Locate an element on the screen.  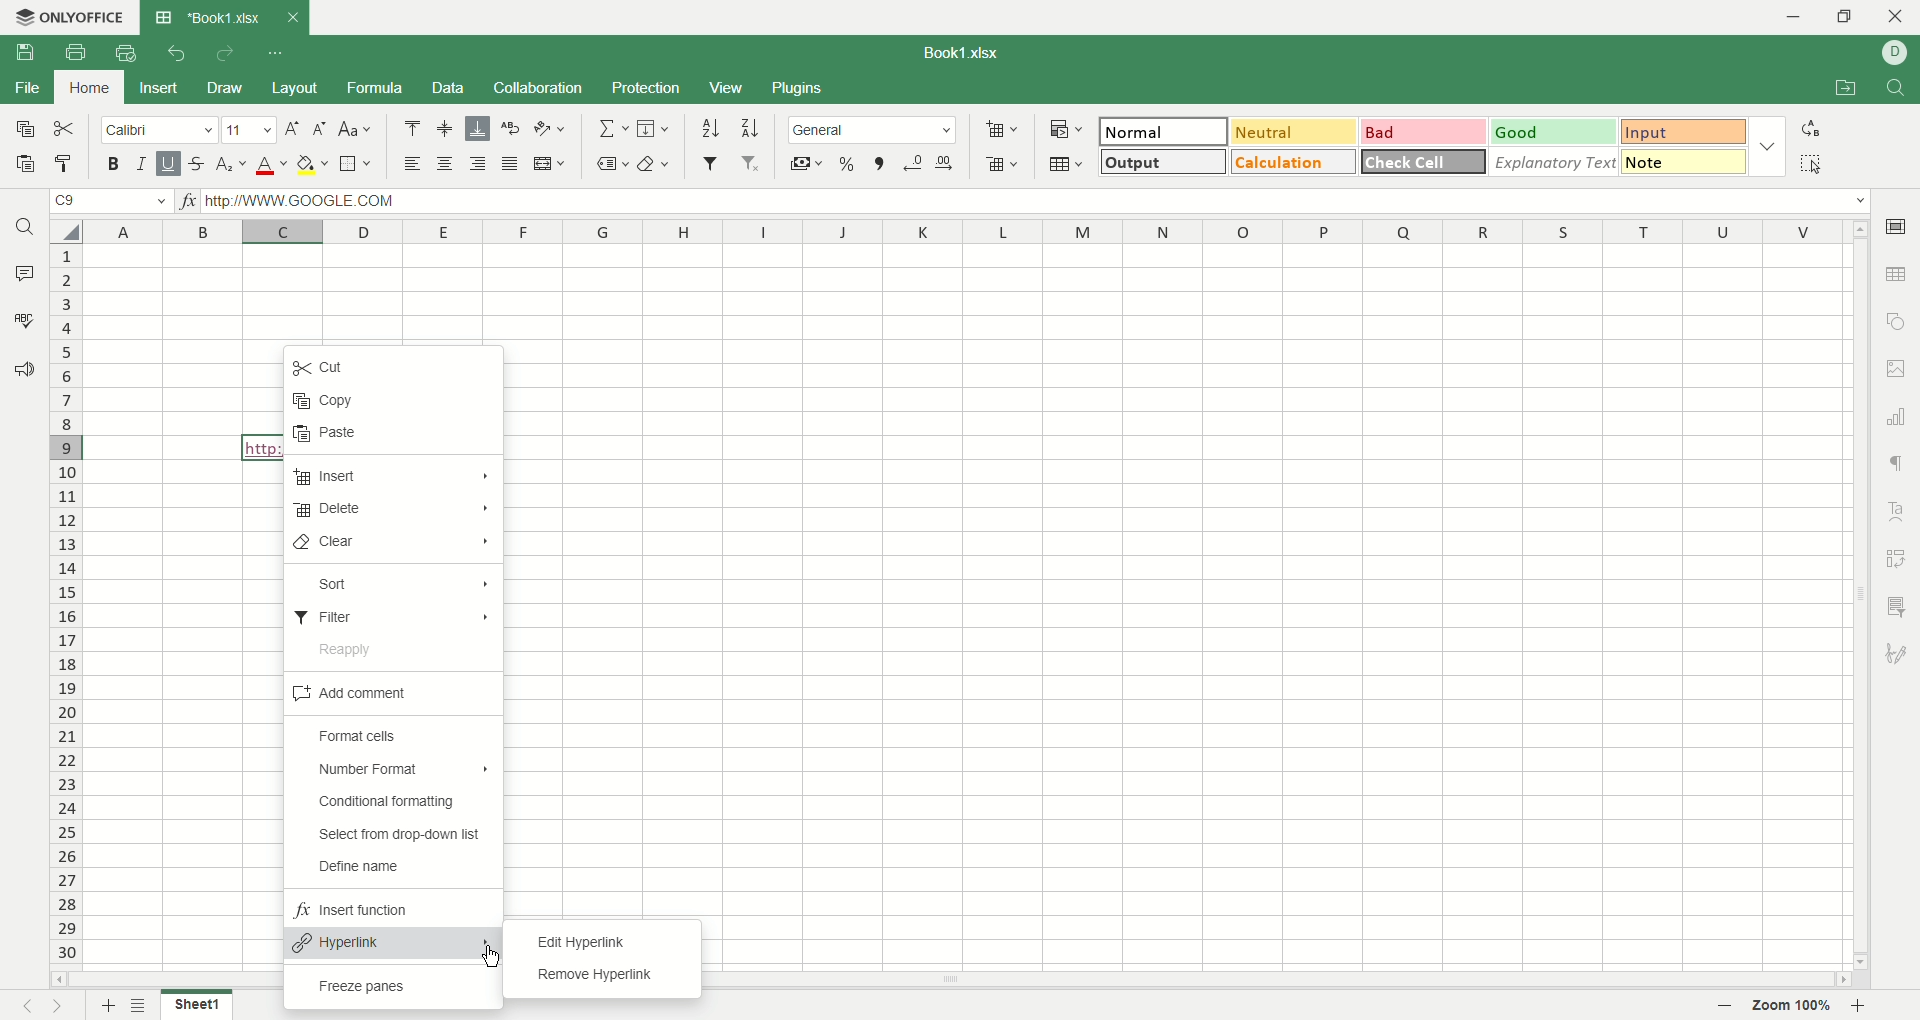
check cell is located at coordinates (1422, 162).